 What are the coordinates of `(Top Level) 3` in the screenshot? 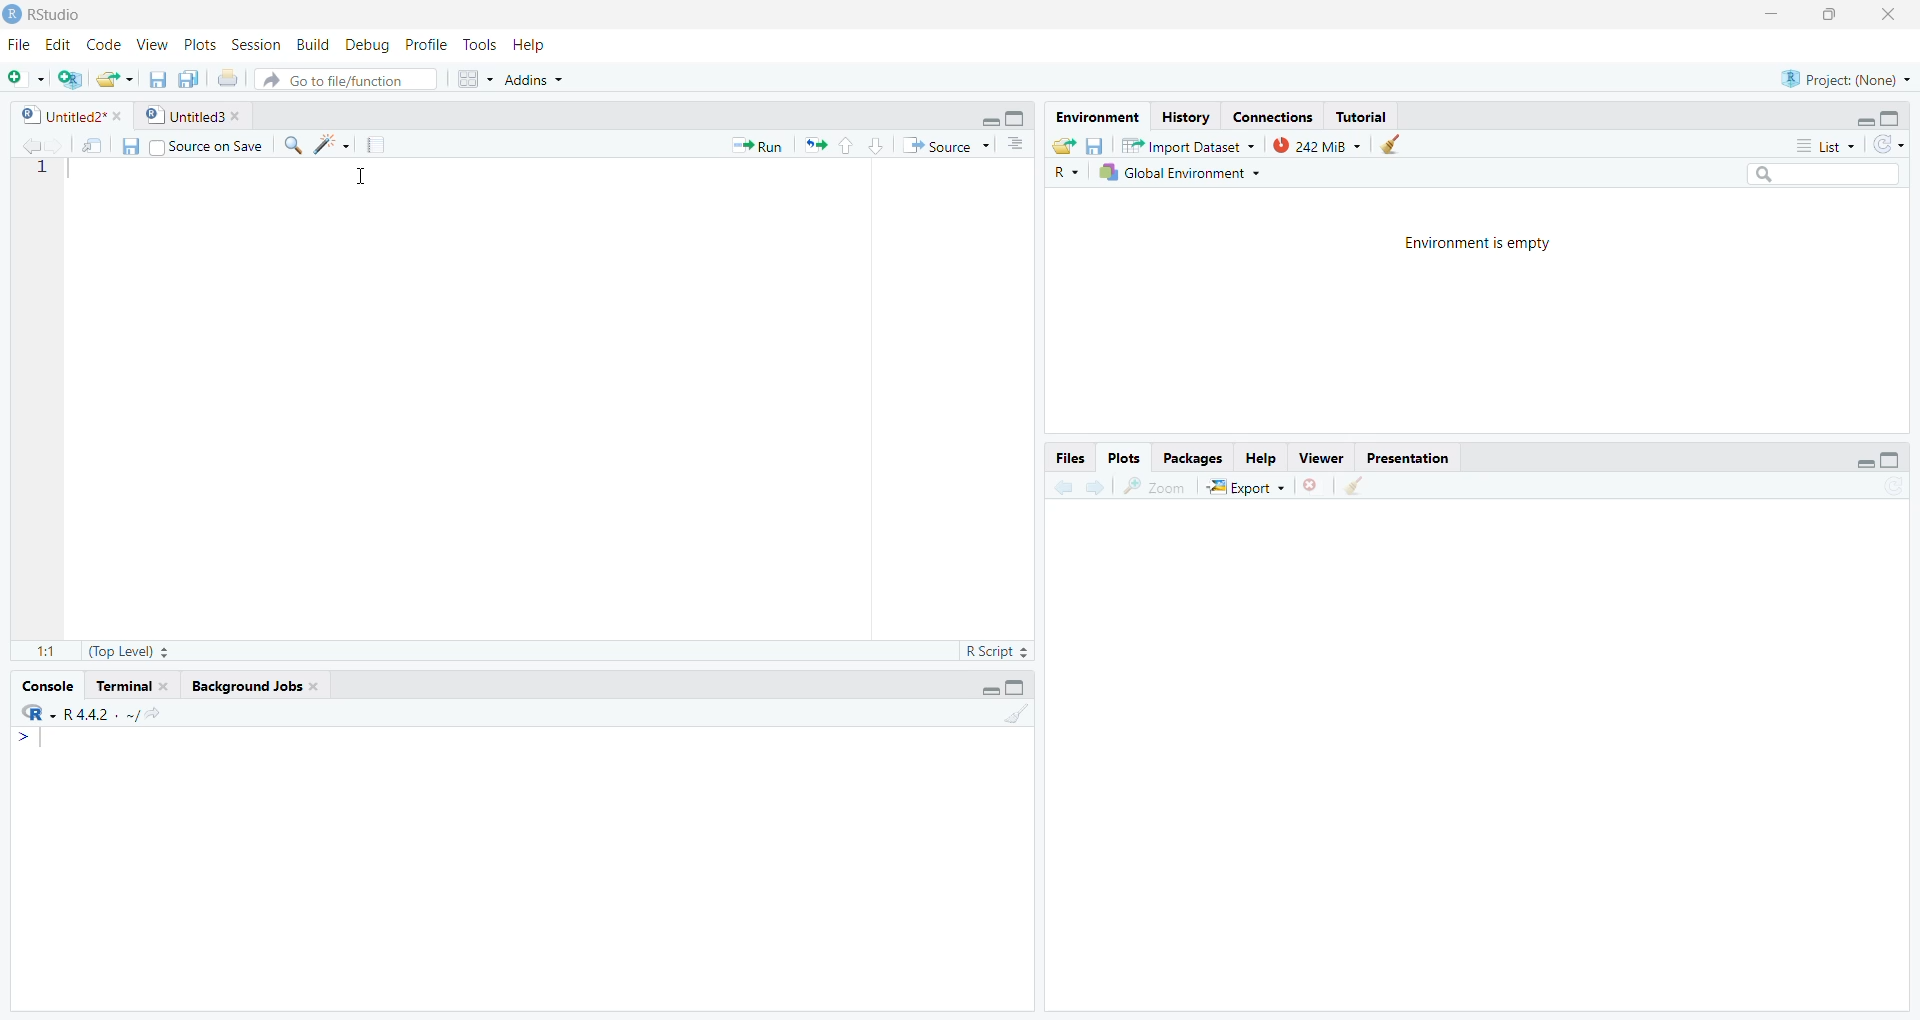 It's located at (129, 652).